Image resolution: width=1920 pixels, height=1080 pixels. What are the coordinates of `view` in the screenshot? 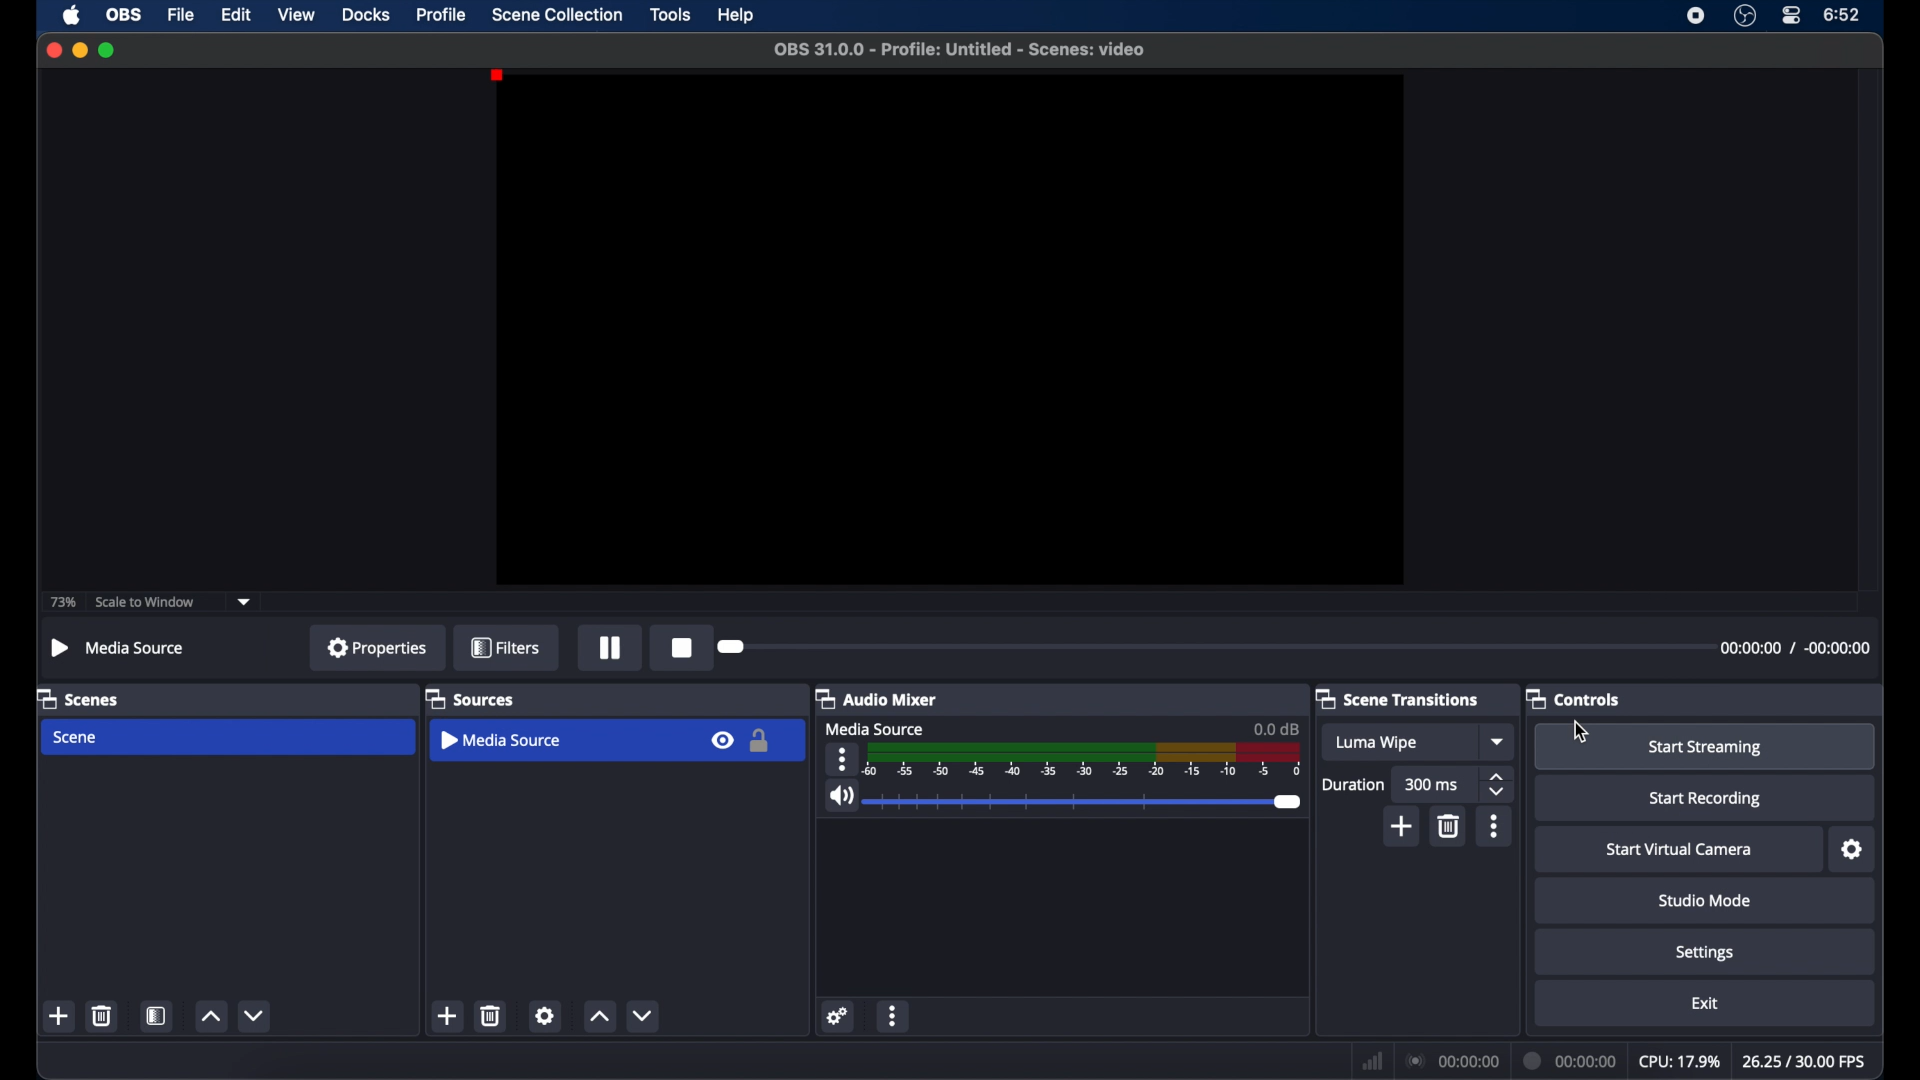 It's located at (296, 15).